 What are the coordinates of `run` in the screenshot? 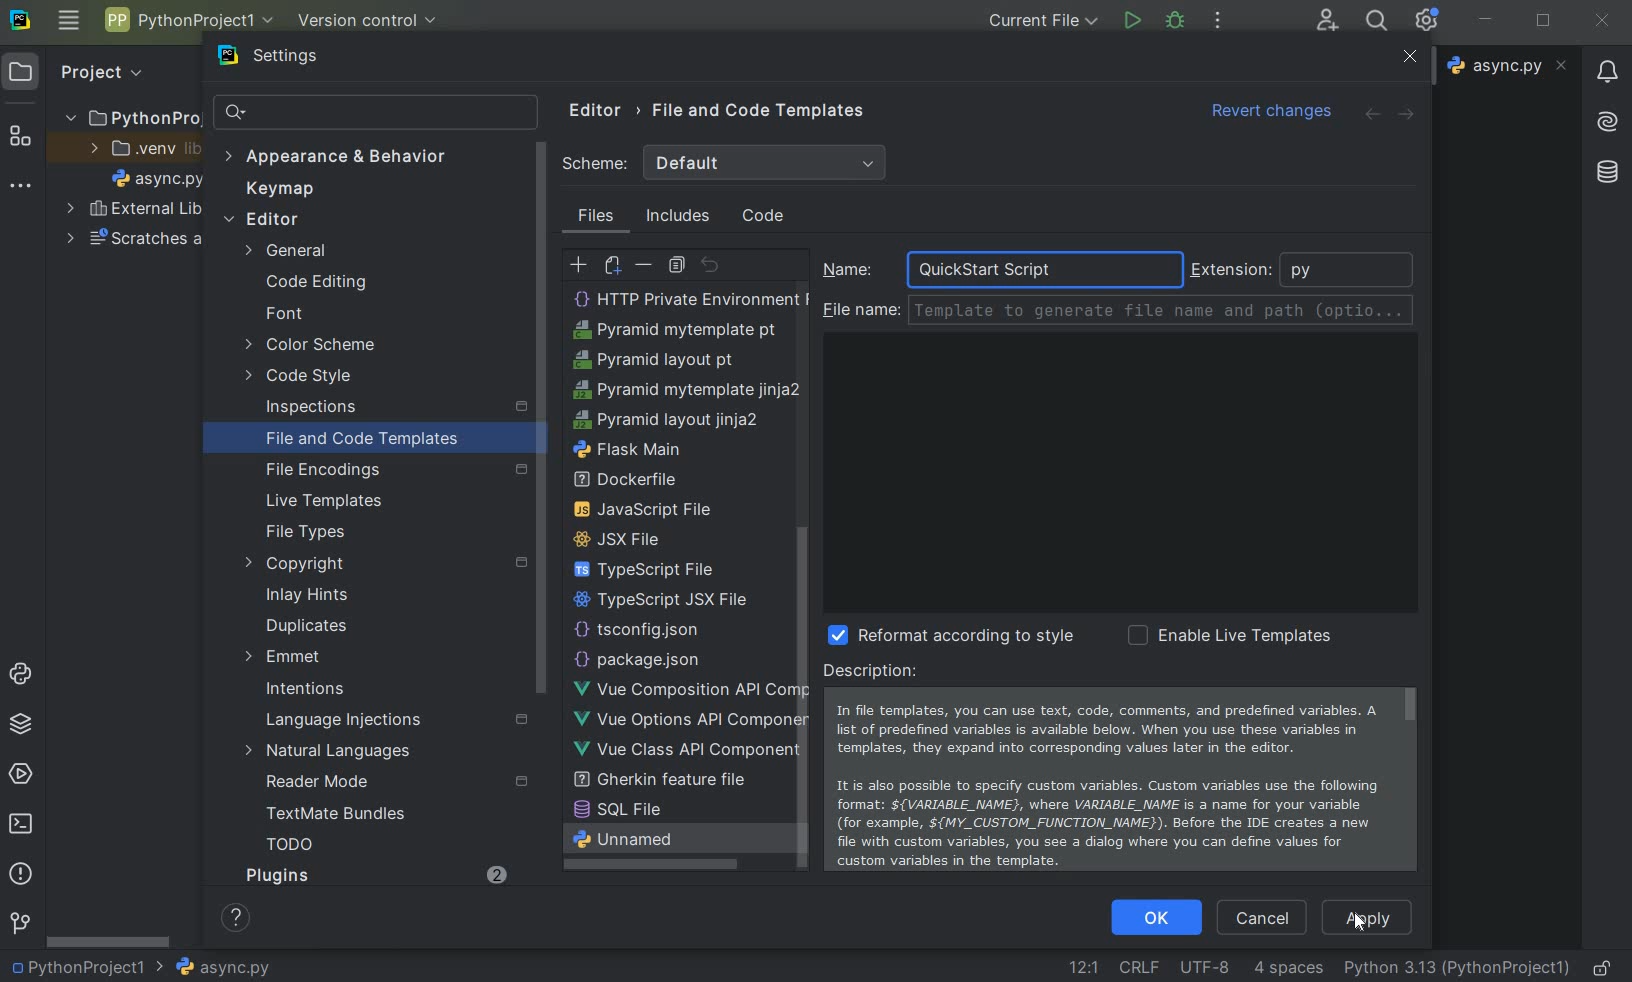 It's located at (1131, 21).